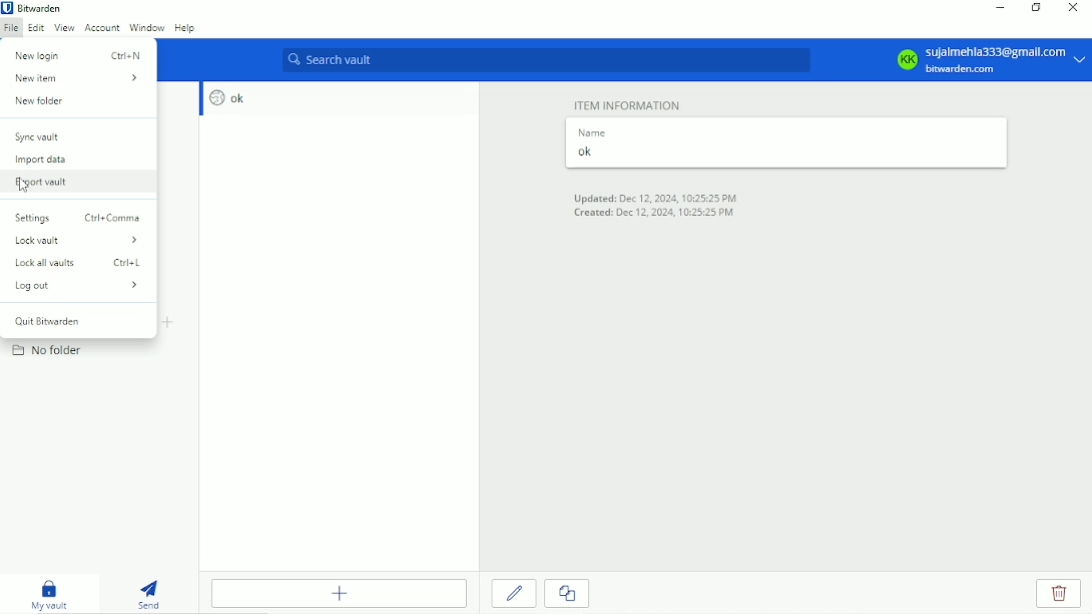  Describe the element at coordinates (64, 27) in the screenshot. I see `View` at that location.